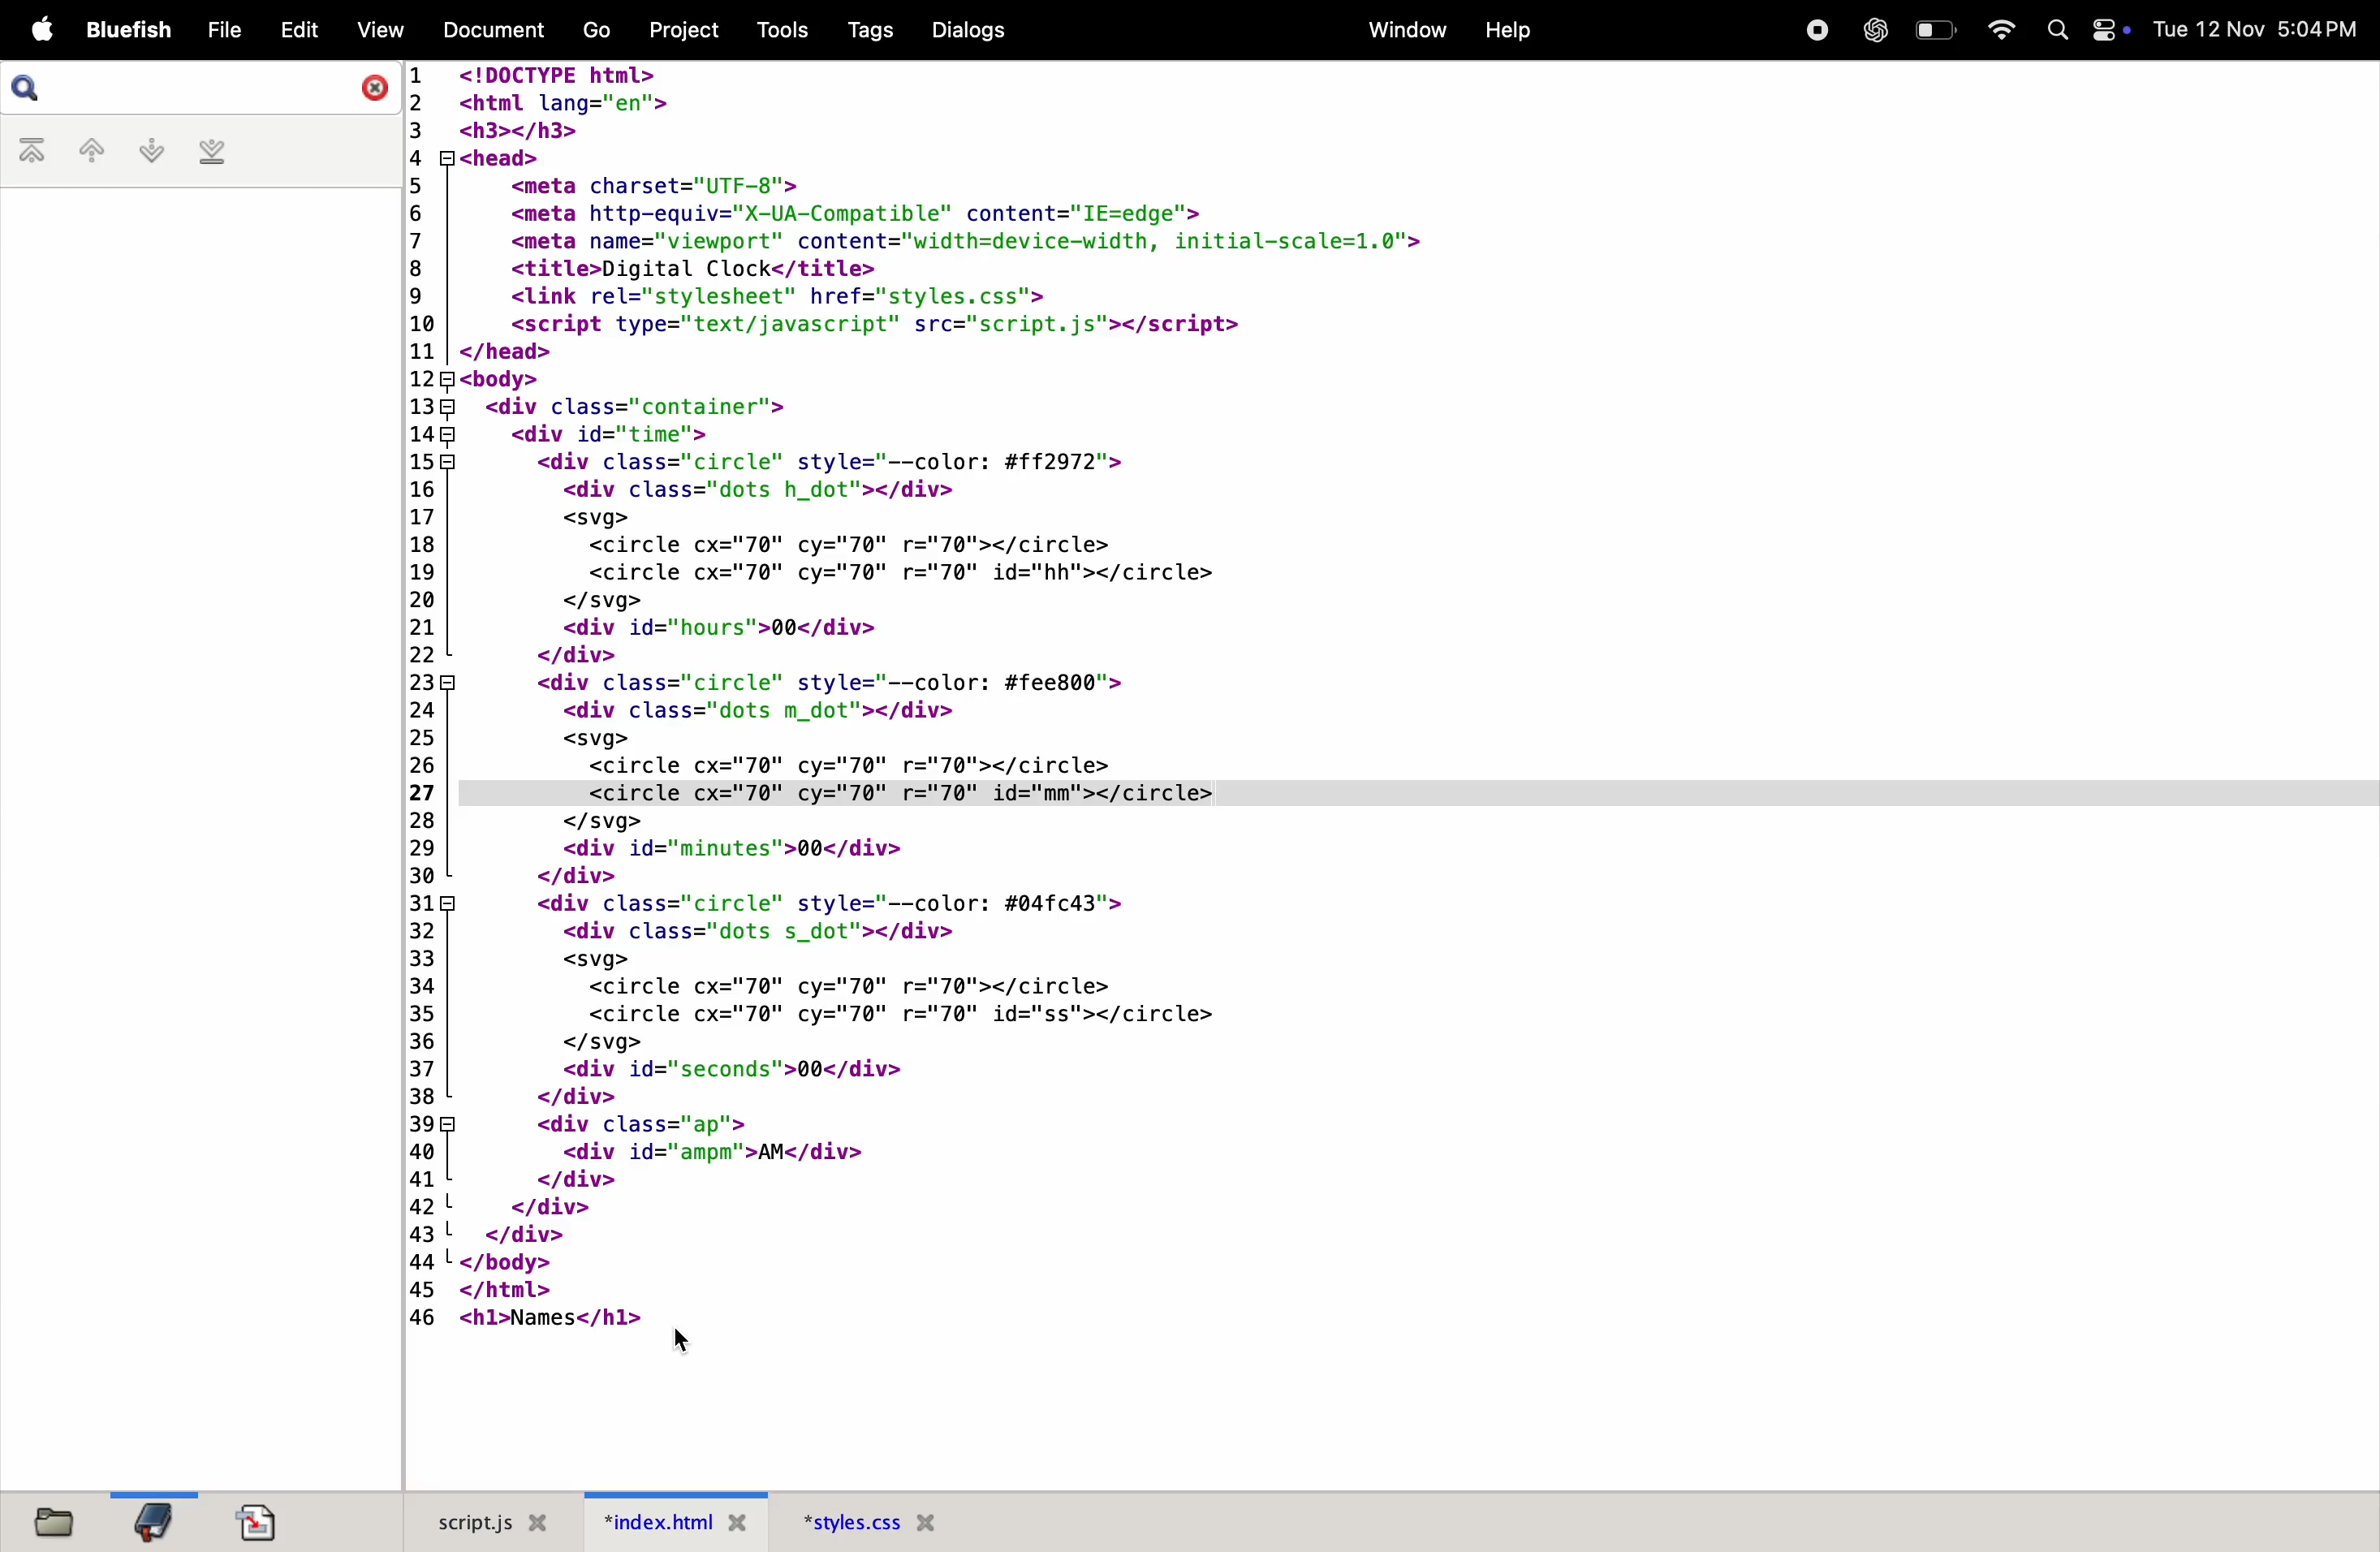 The width and height of the screenshot is (2380, 1552). Describe the element at coordinates (871, 1517) in the screenshot. I see `style.css` at that location.